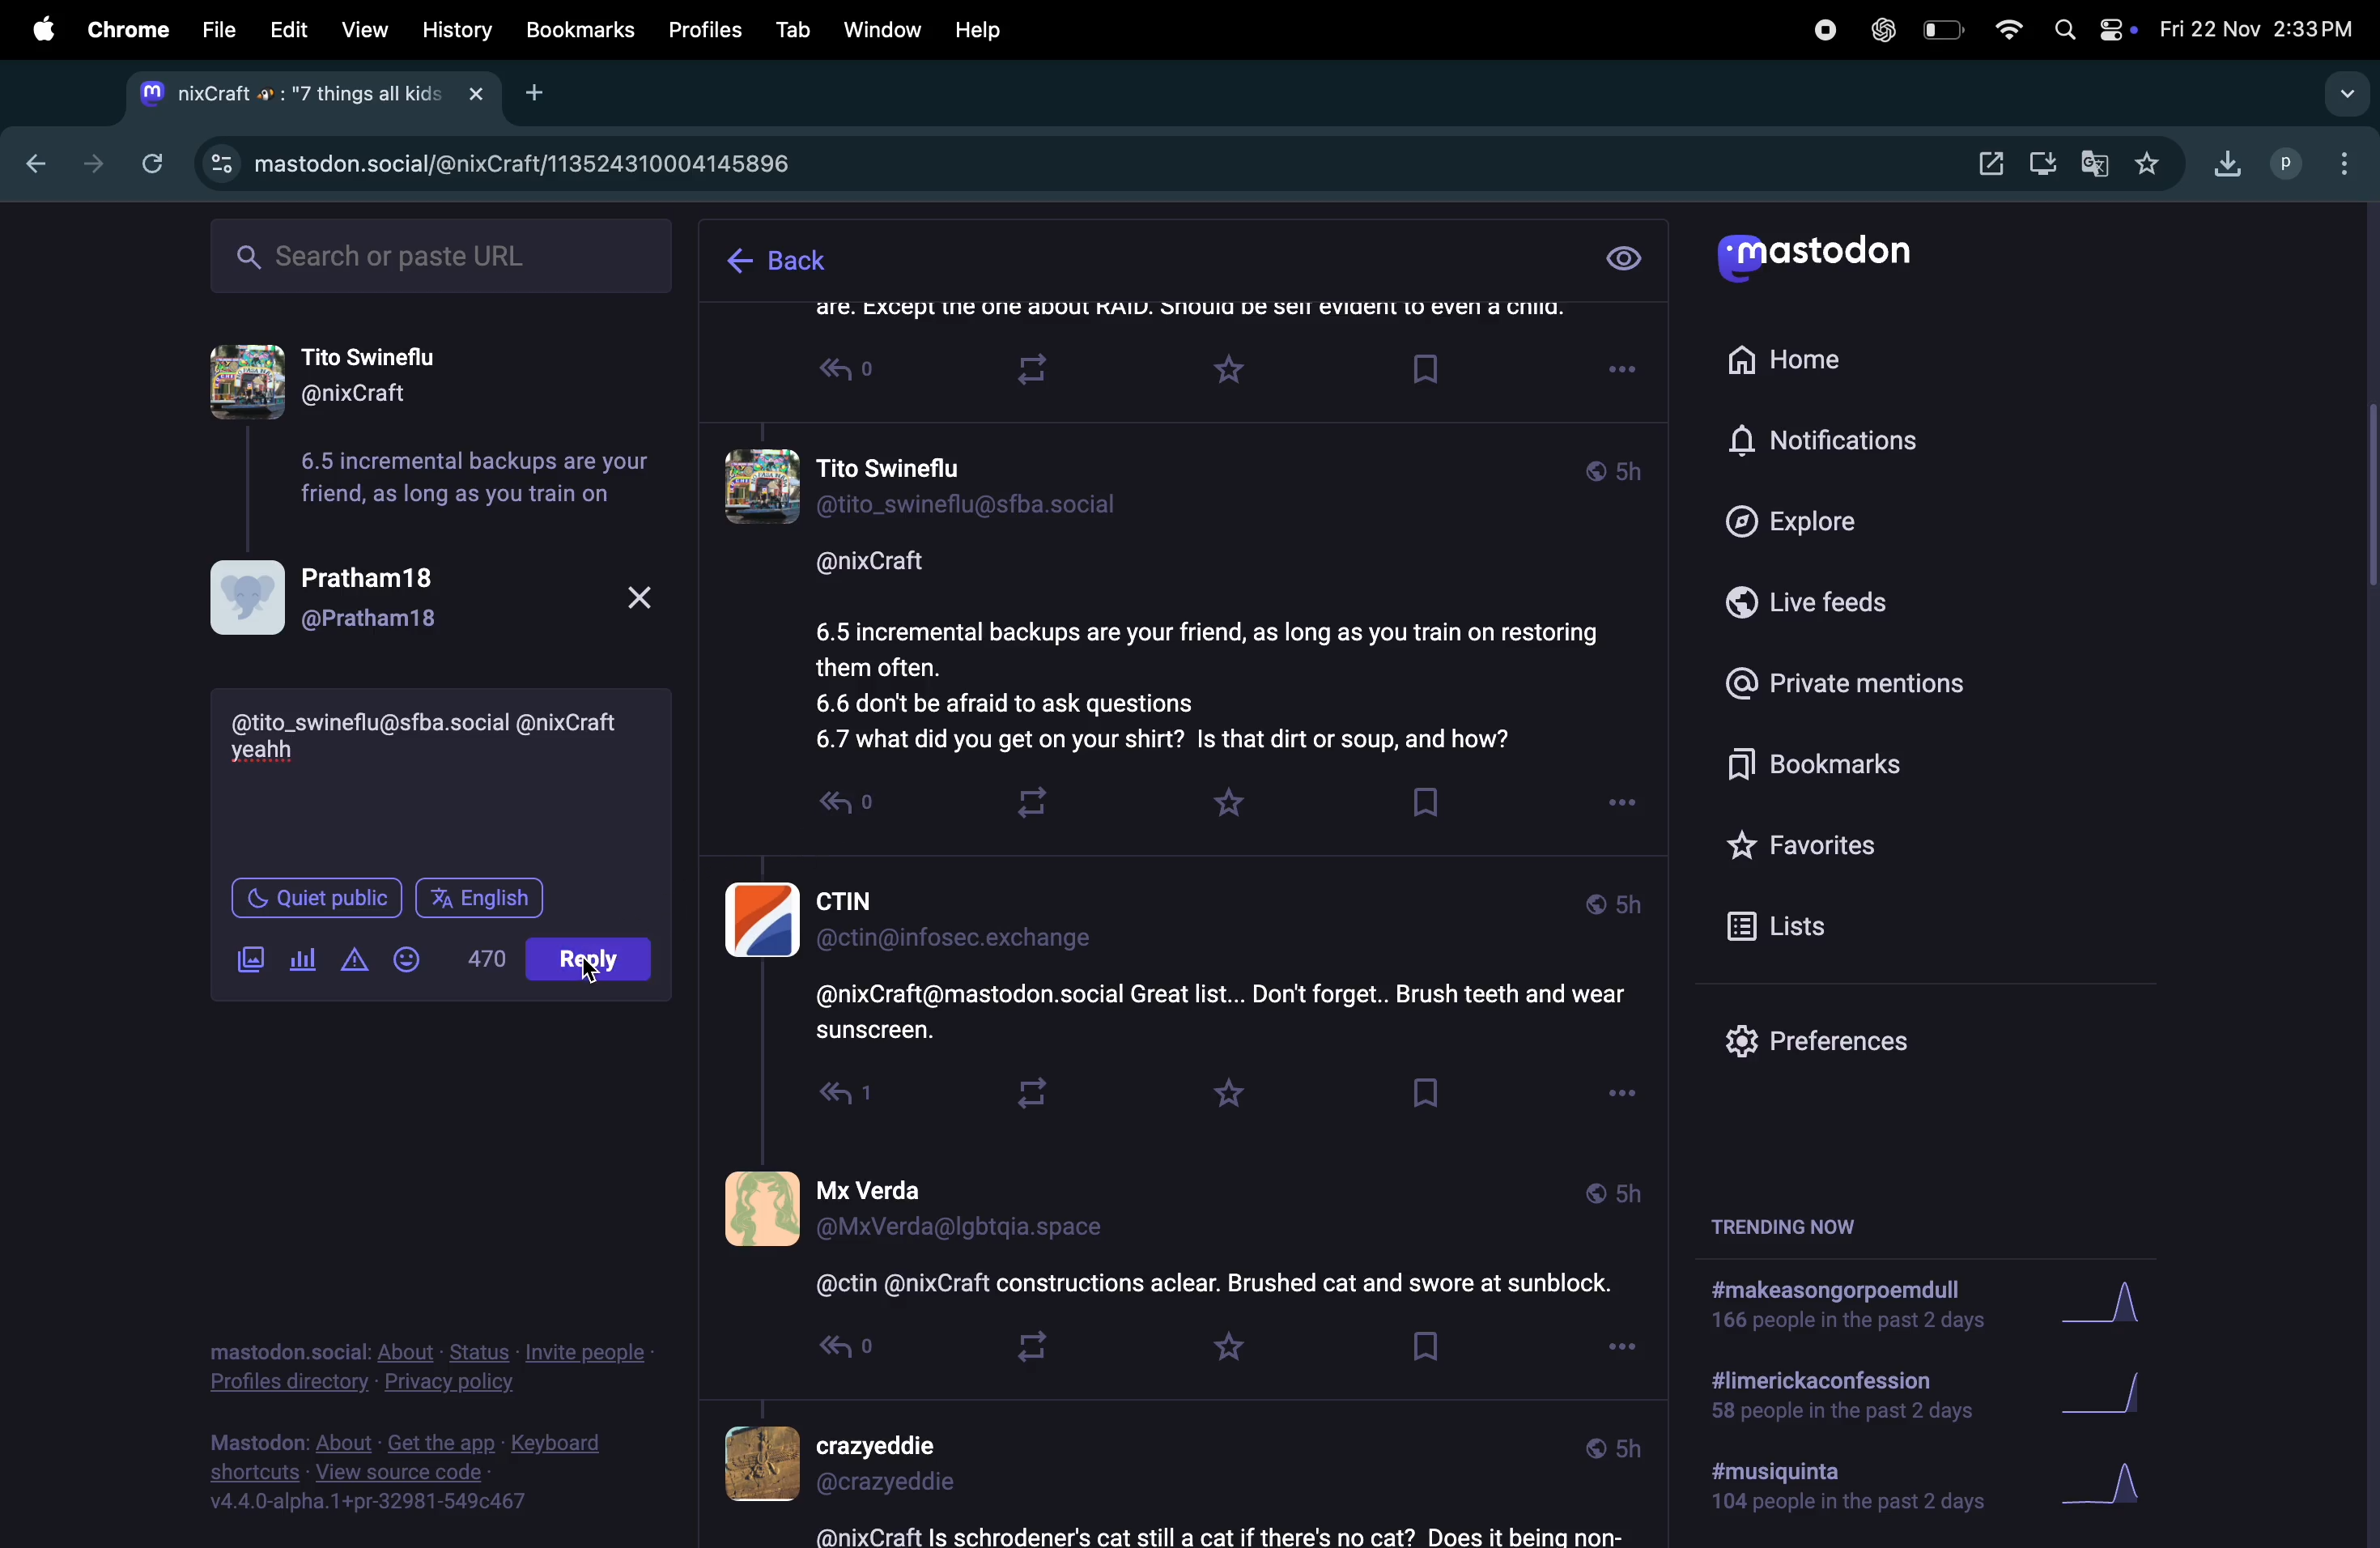 The height and width of the screenshot is (1548, 2380). What do you see at coordinates (1185, 956) in the screenshot?
I see `thread` at bounding box center [1185, 956].